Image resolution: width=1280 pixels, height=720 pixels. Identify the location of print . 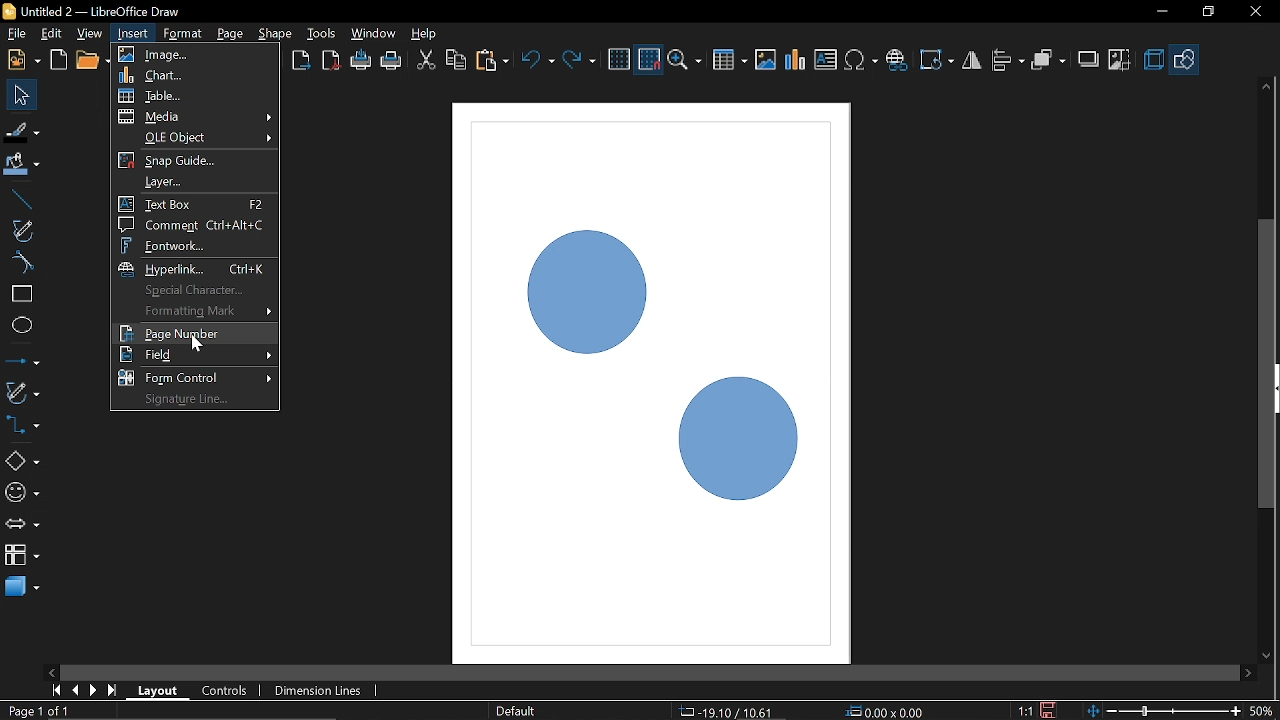
(362, 61).